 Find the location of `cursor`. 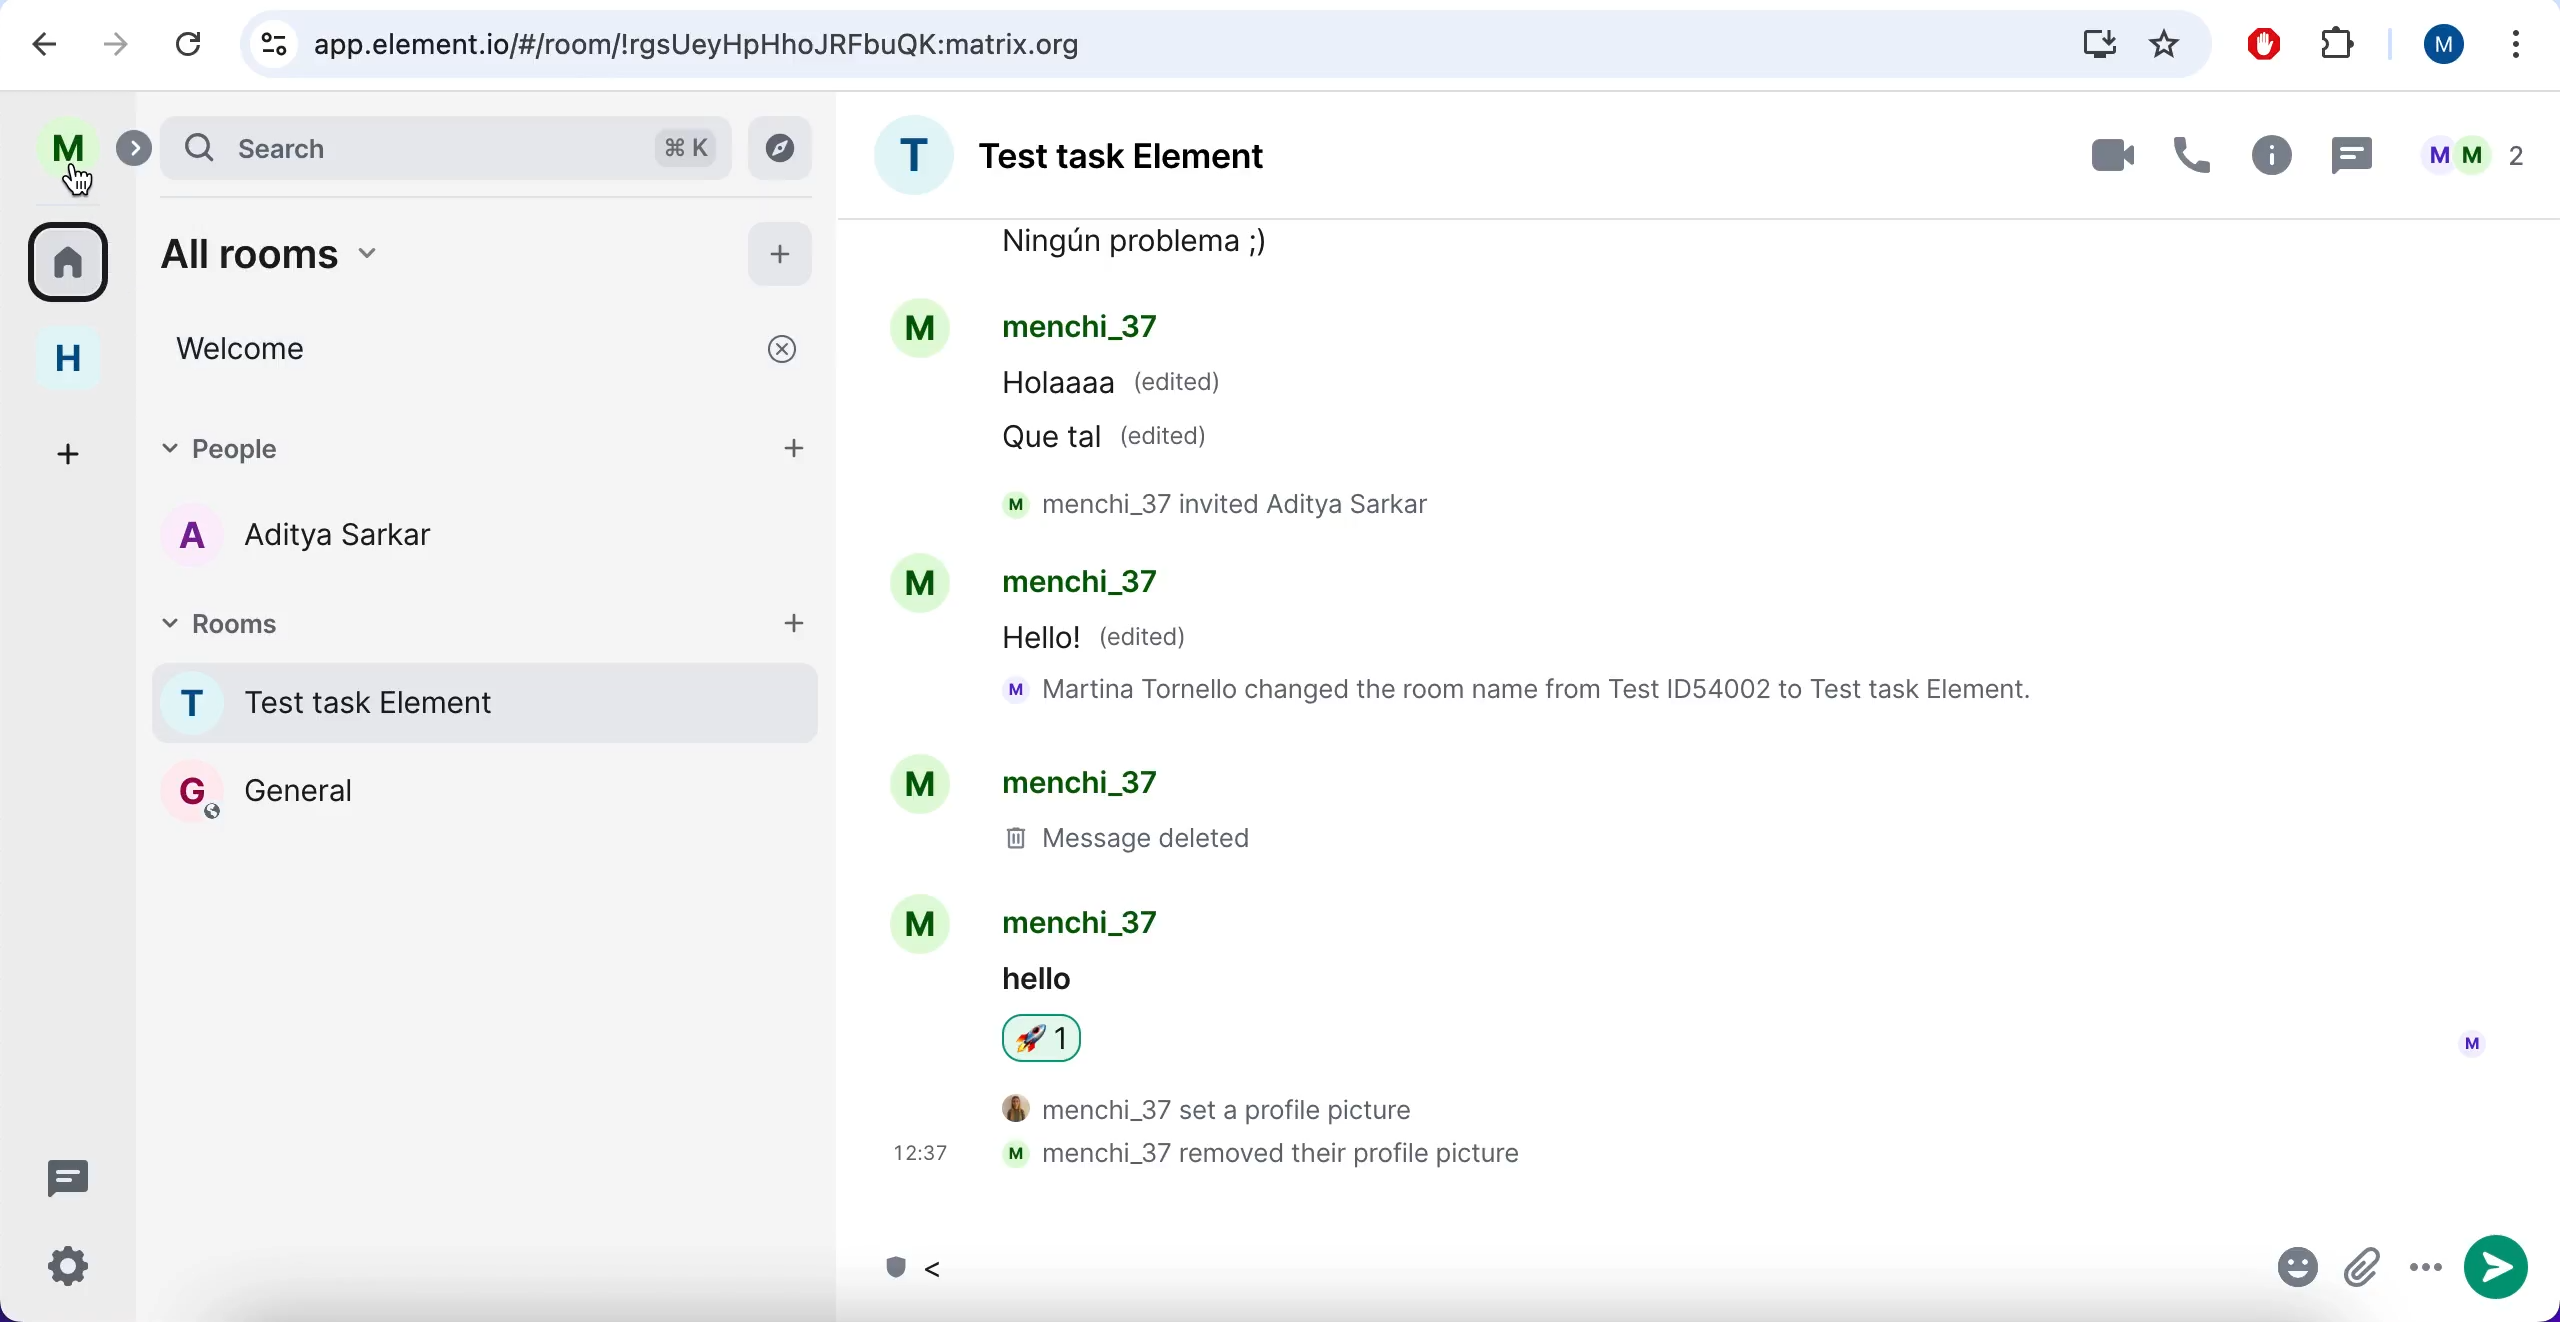

cursor is located at coordinates (79, 180).